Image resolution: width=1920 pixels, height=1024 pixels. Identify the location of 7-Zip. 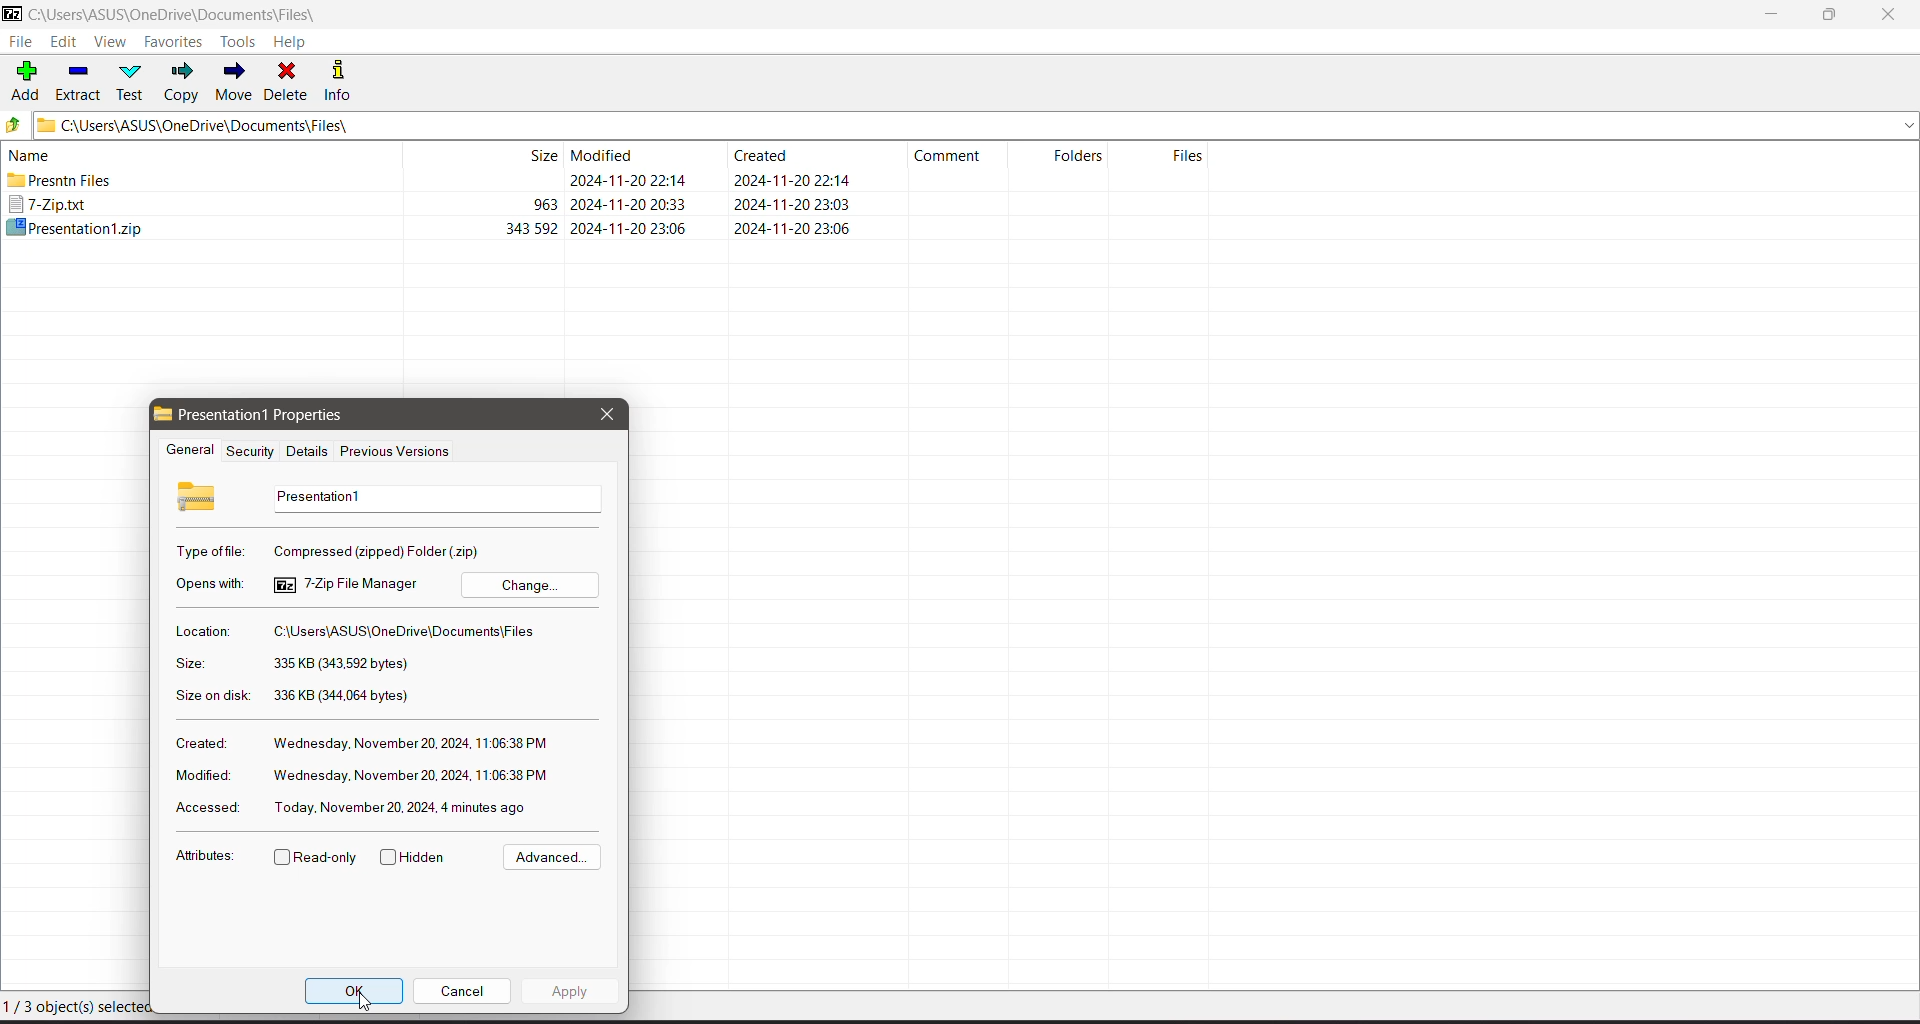
(434, 205).